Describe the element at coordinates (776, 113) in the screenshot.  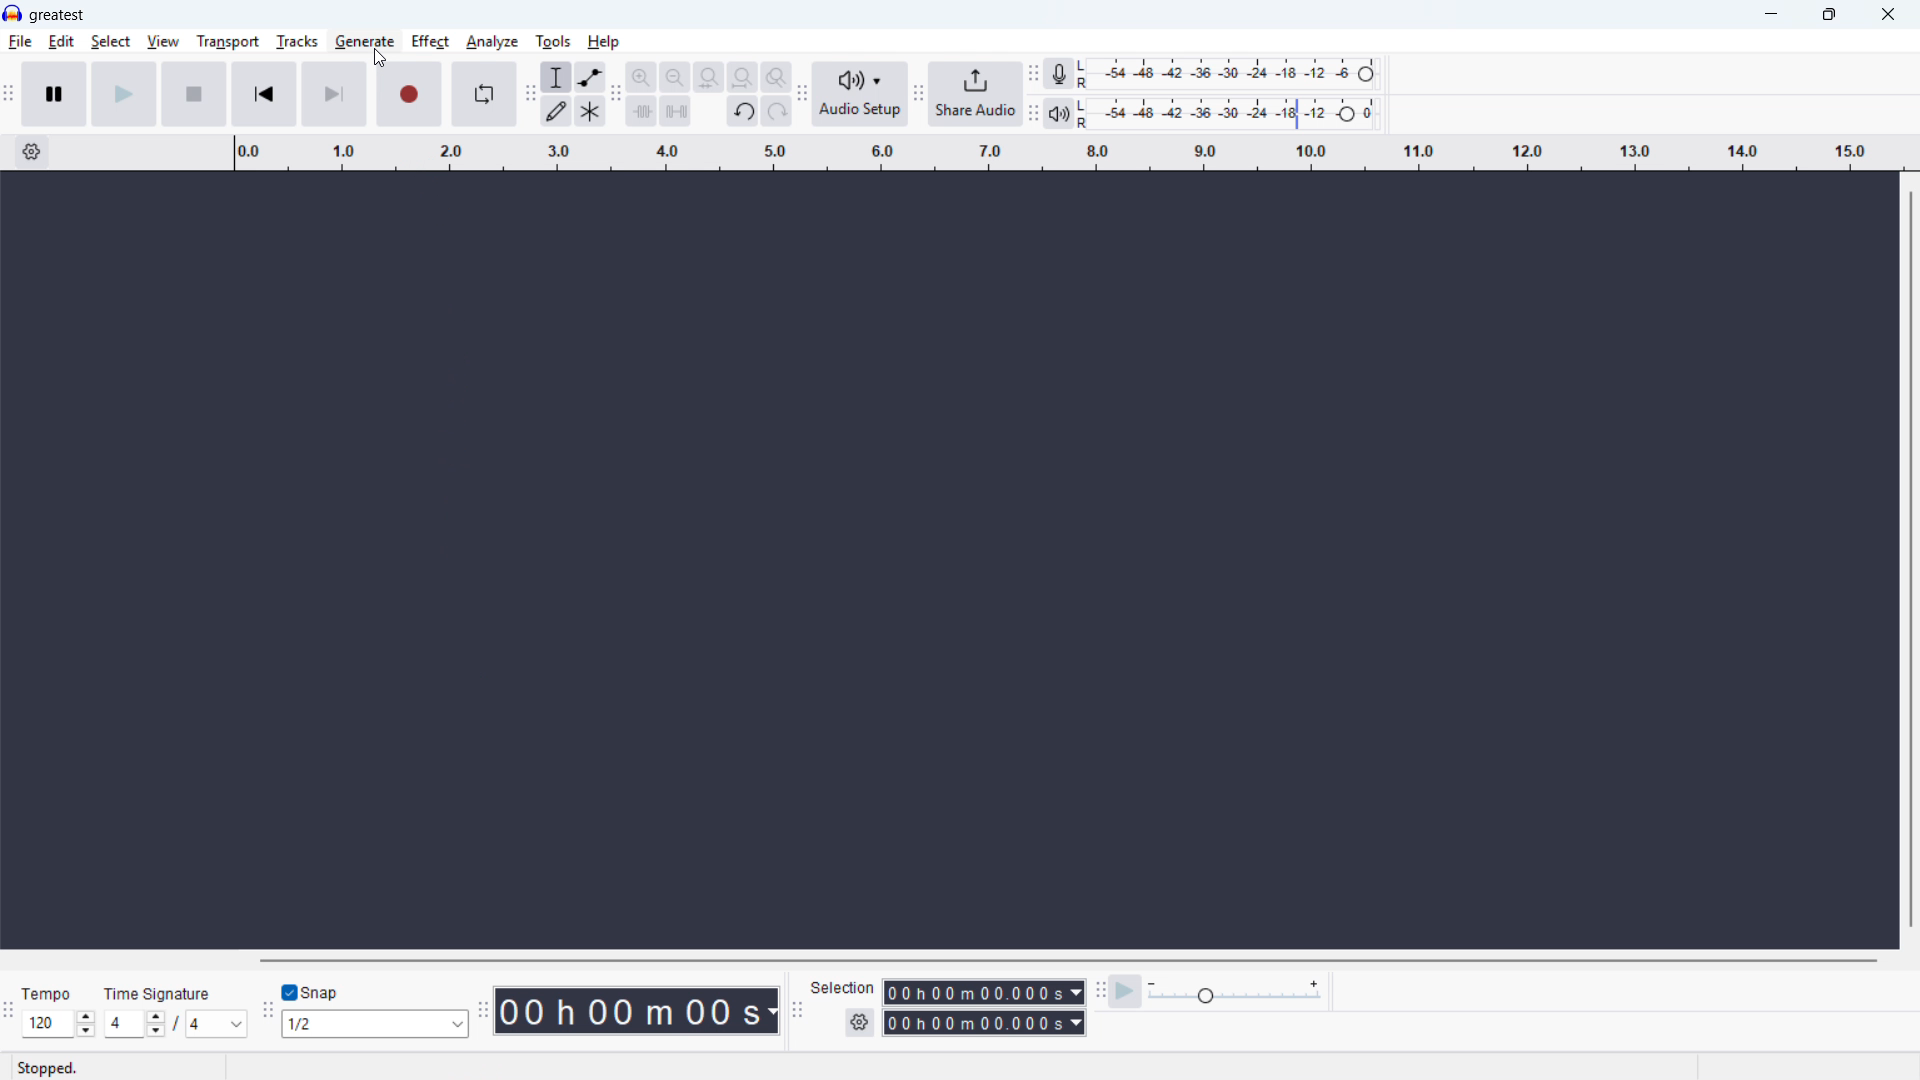
I see `redo` at that location.